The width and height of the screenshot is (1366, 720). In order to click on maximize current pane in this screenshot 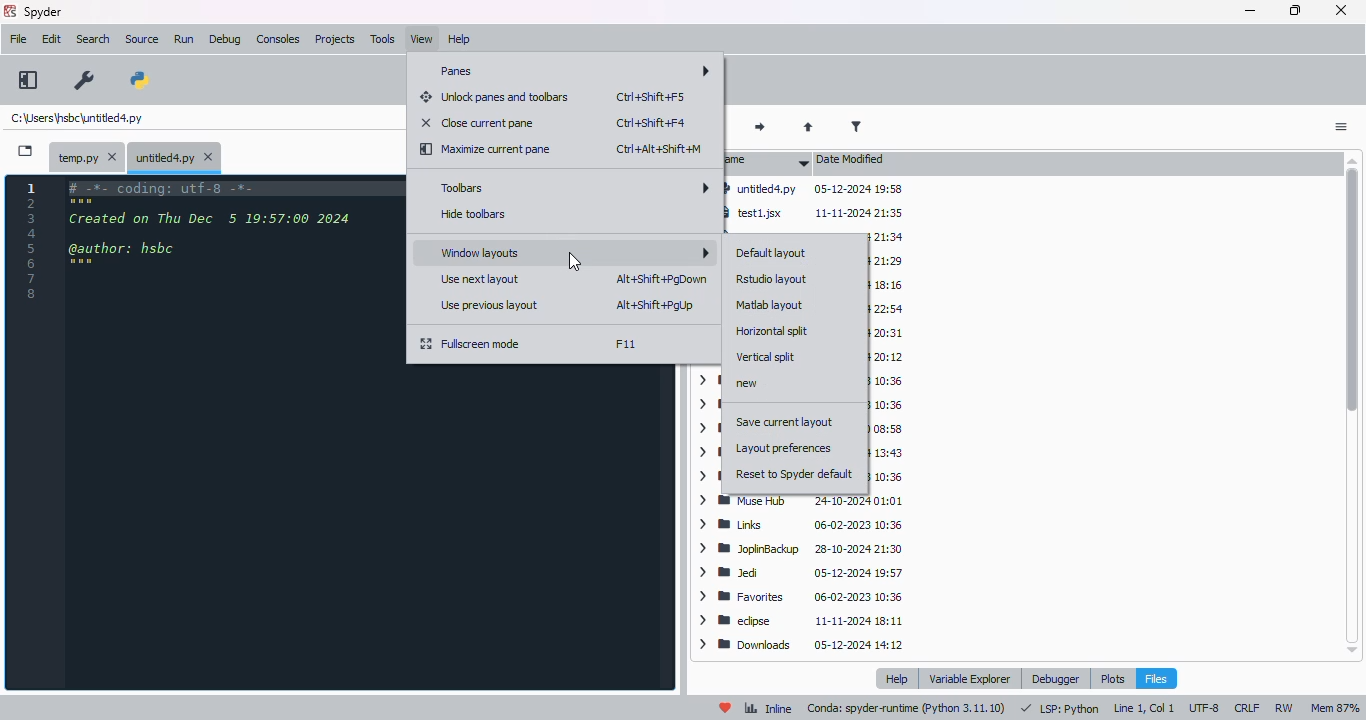, I will do `click(28, 80)`.